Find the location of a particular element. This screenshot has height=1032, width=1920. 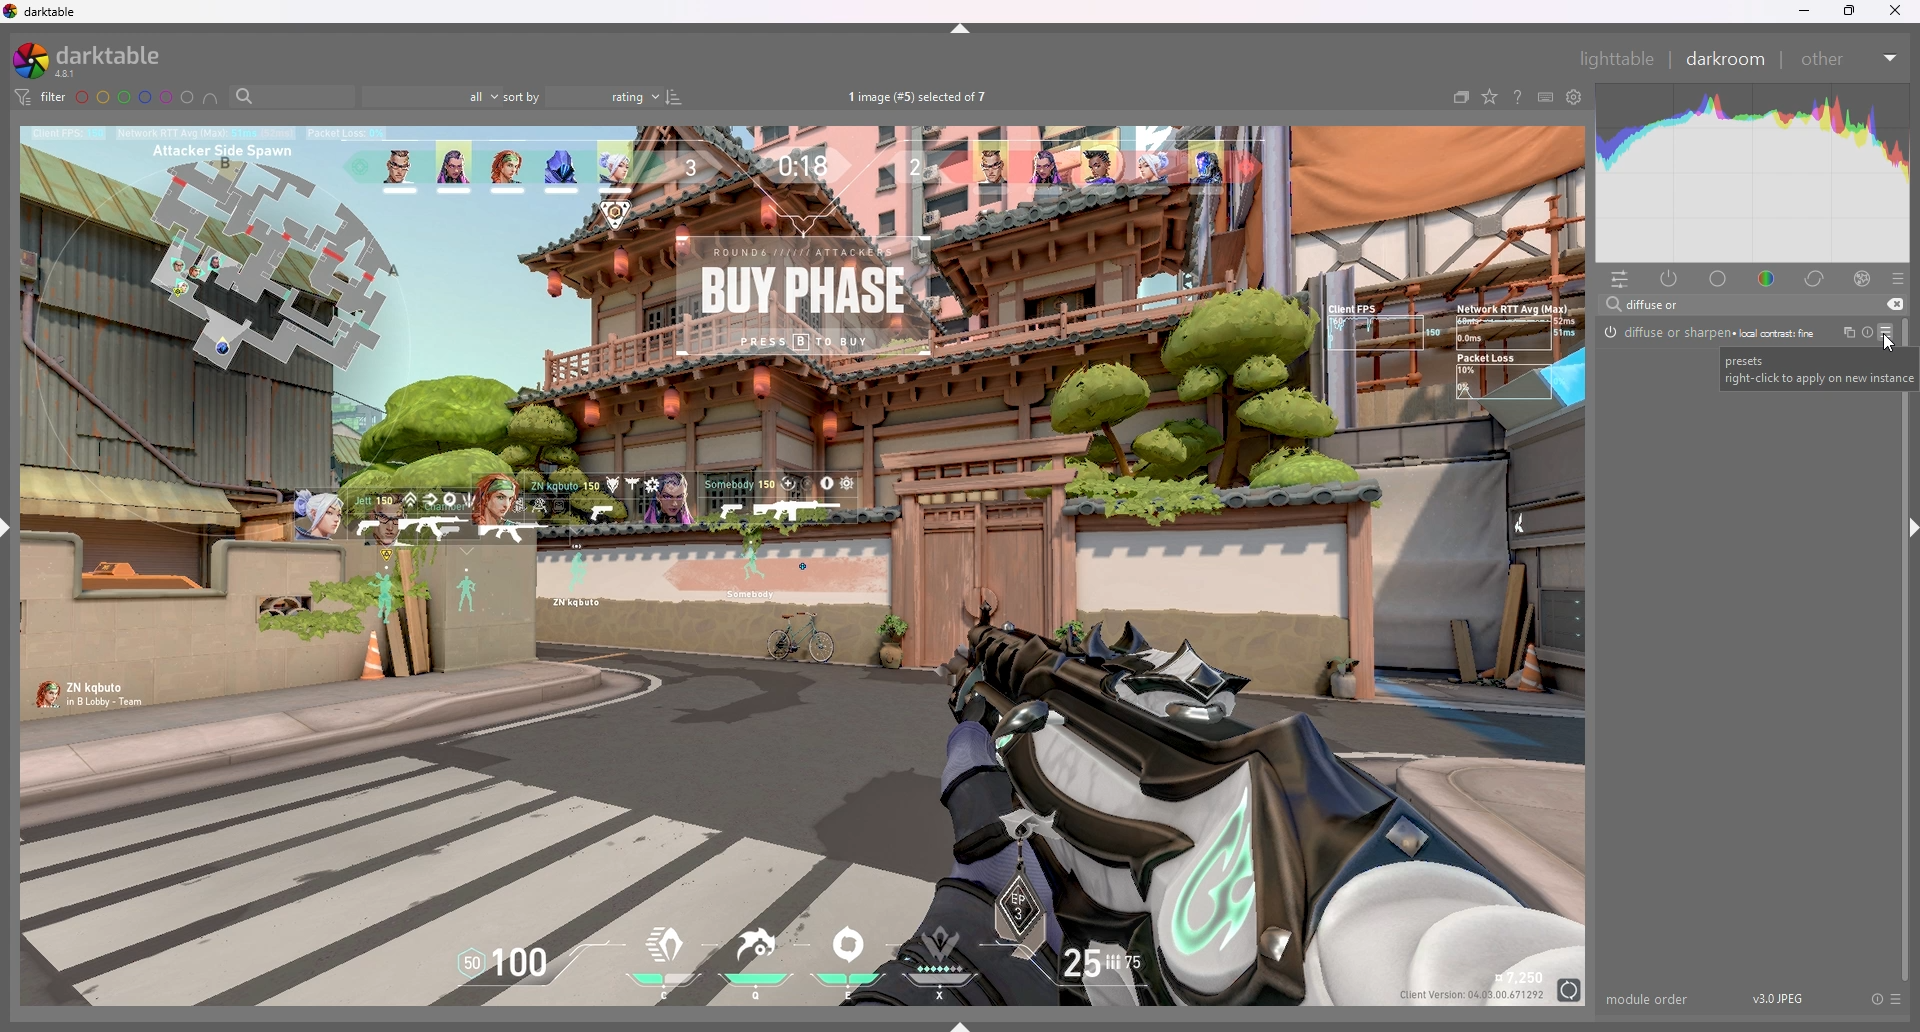

filter by rating is located at coordinates (430, 98).